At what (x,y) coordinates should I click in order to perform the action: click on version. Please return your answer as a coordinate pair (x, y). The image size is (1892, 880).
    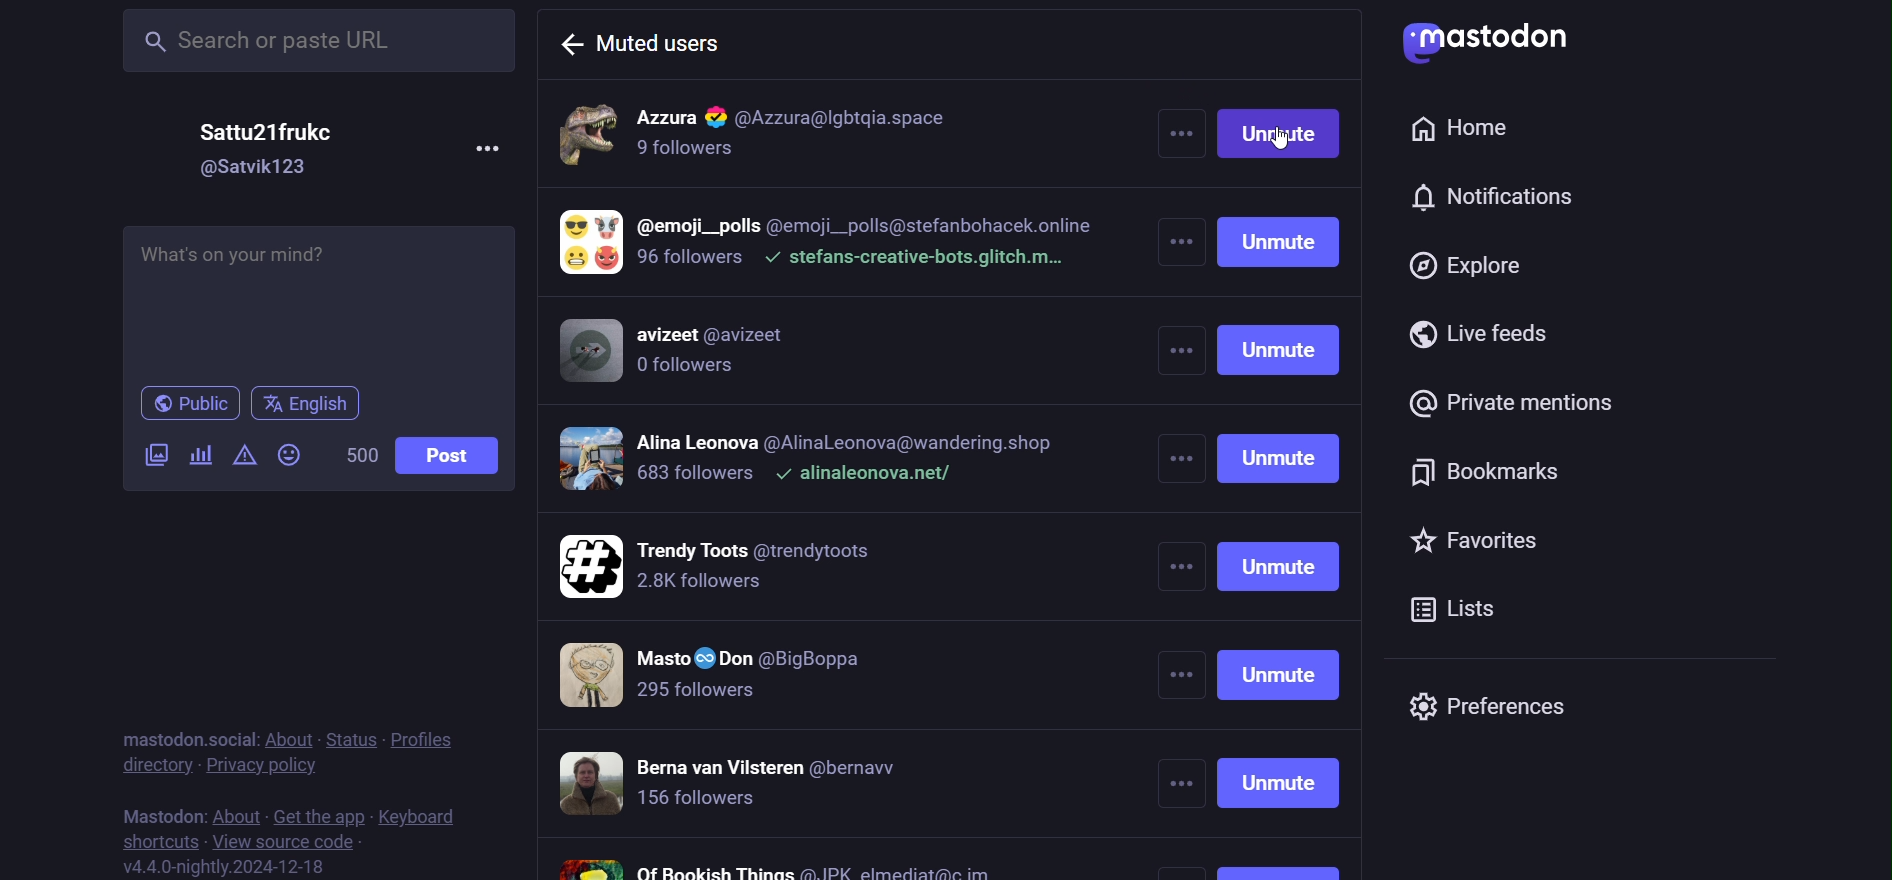
    Looking at the image, I should click on (227, 867).